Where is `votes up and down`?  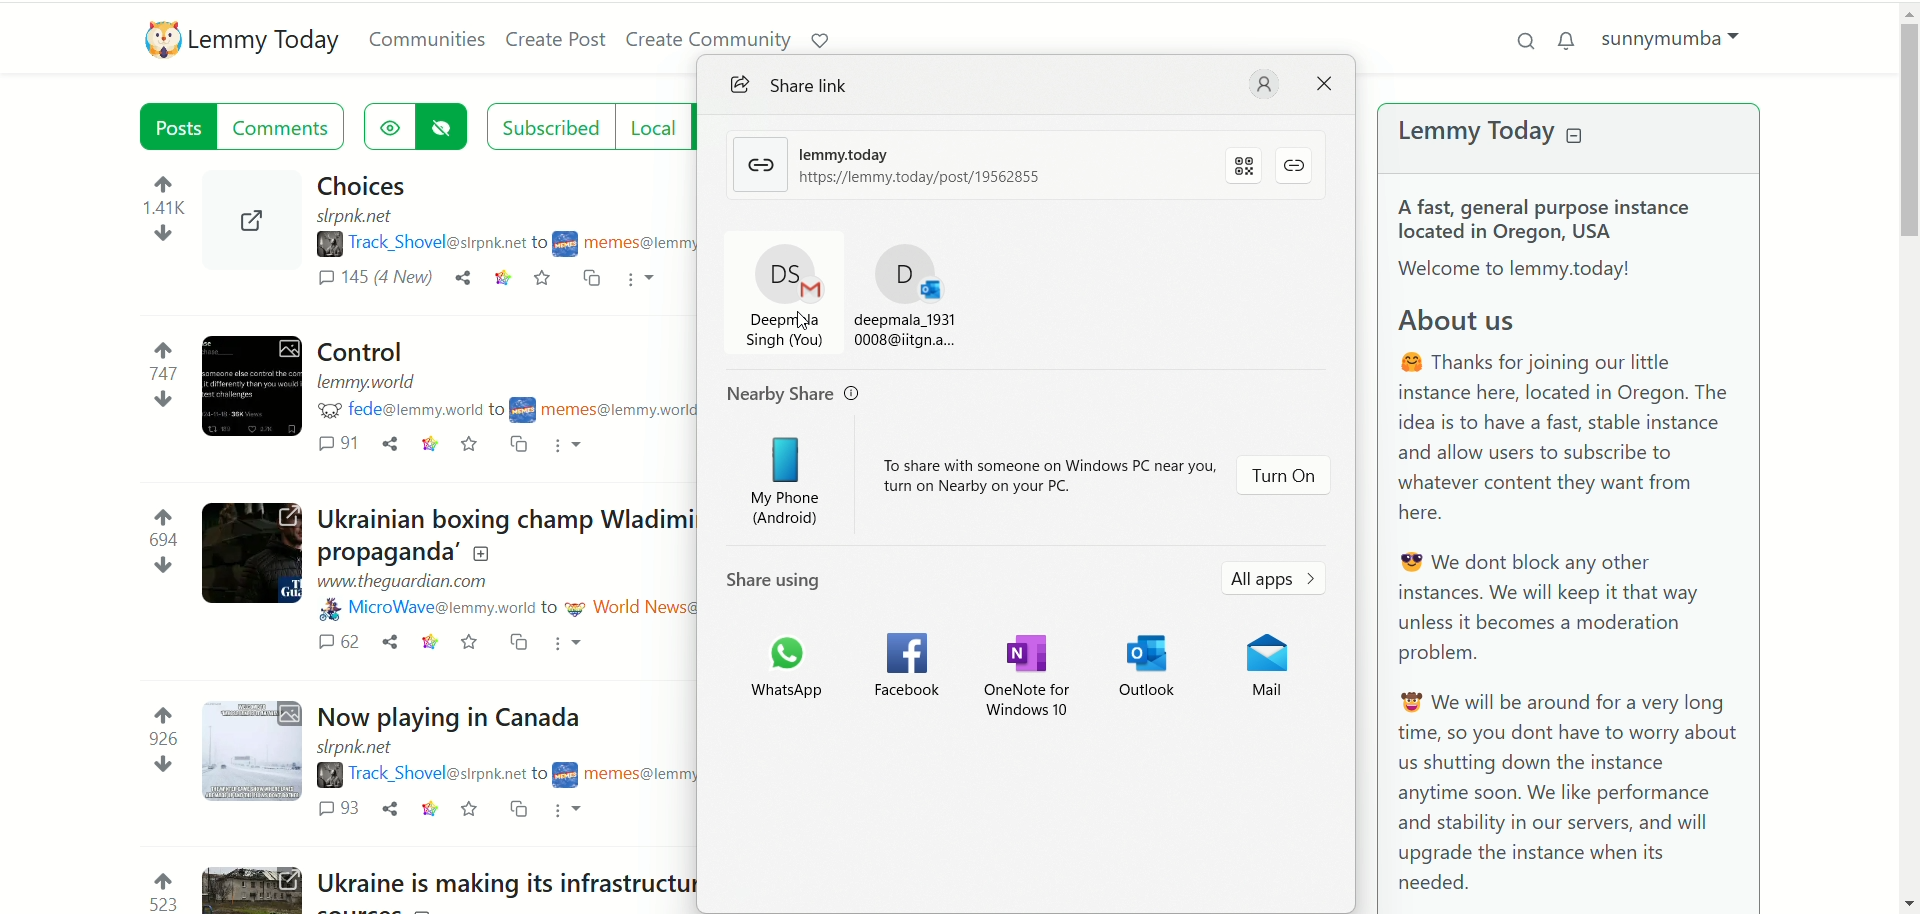
votes up and down is located at coordinates (159, 541).